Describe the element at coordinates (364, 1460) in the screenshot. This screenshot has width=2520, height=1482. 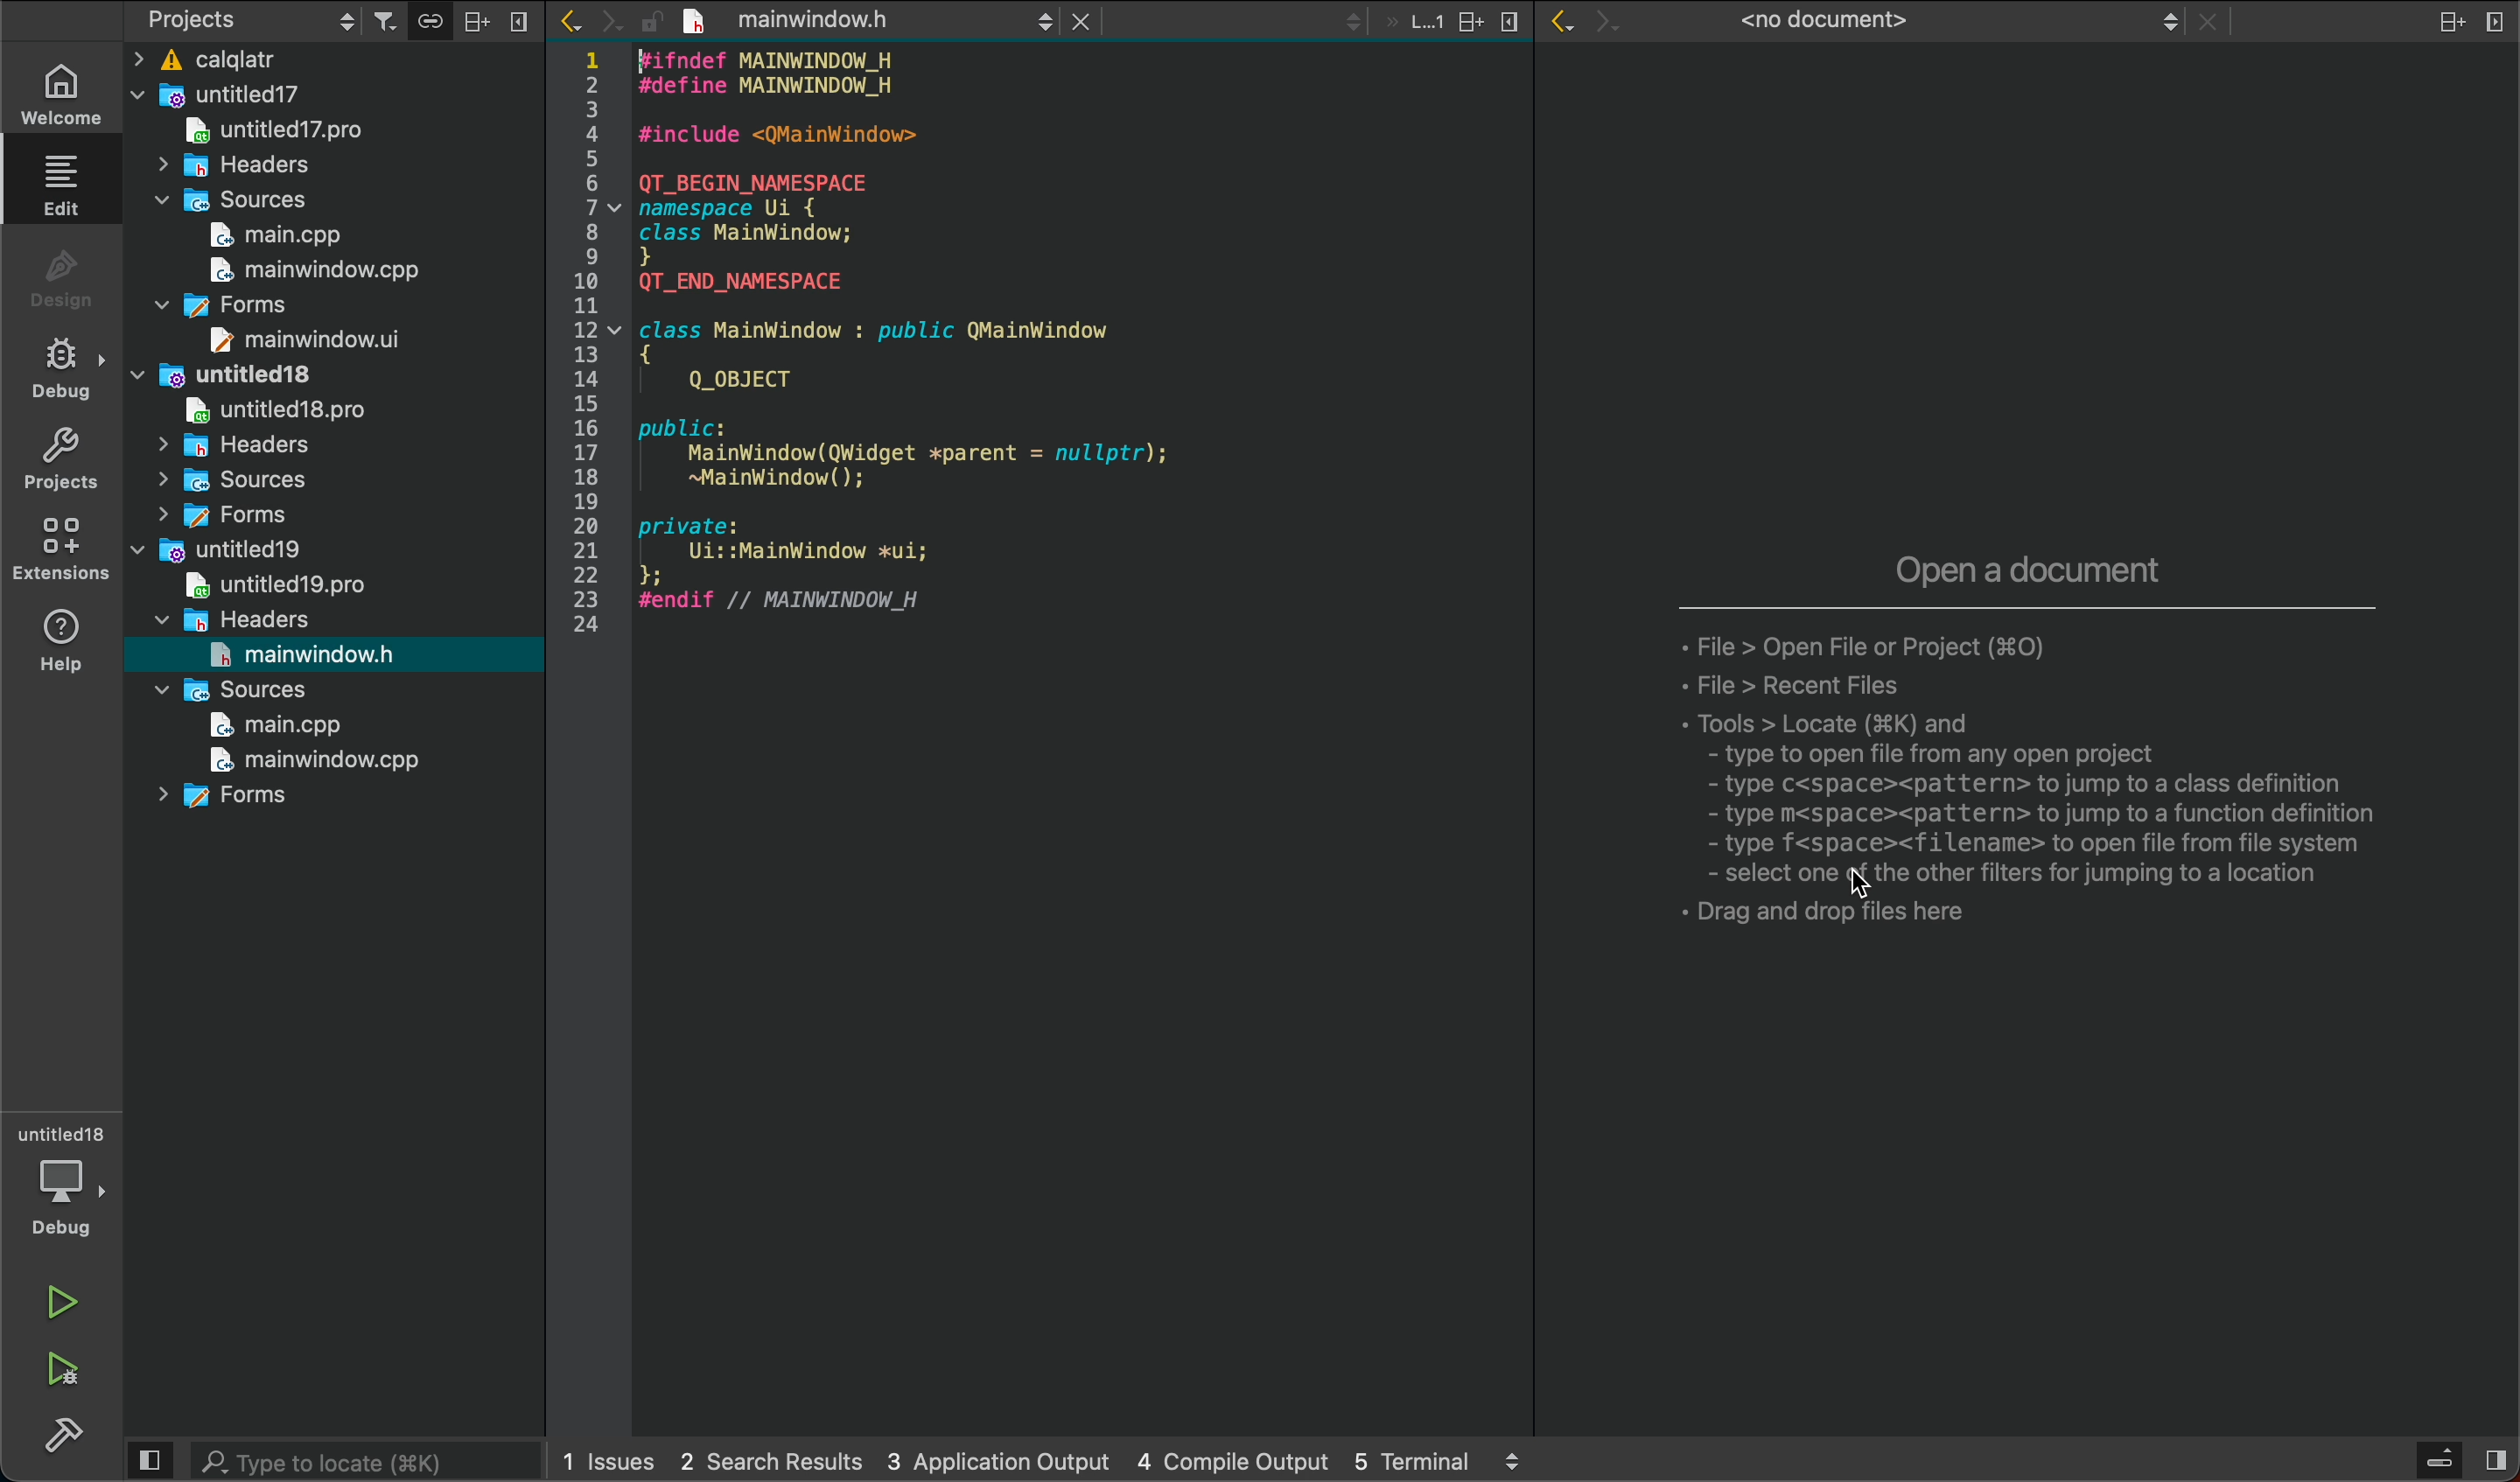
I see `search ` at that location.